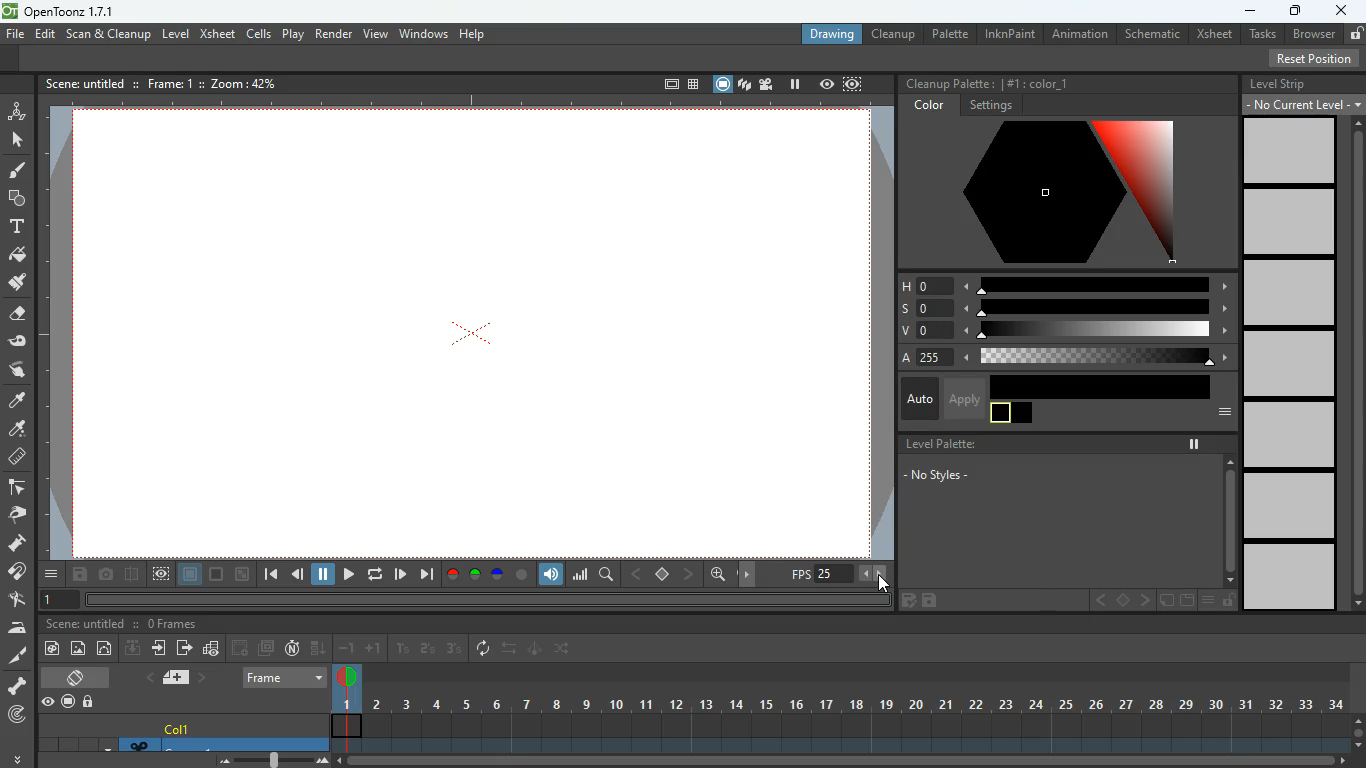 The image size is (1366, 768). Describe the element at coordinates (15, 628) in the screenshot. I see `iron` at that location.